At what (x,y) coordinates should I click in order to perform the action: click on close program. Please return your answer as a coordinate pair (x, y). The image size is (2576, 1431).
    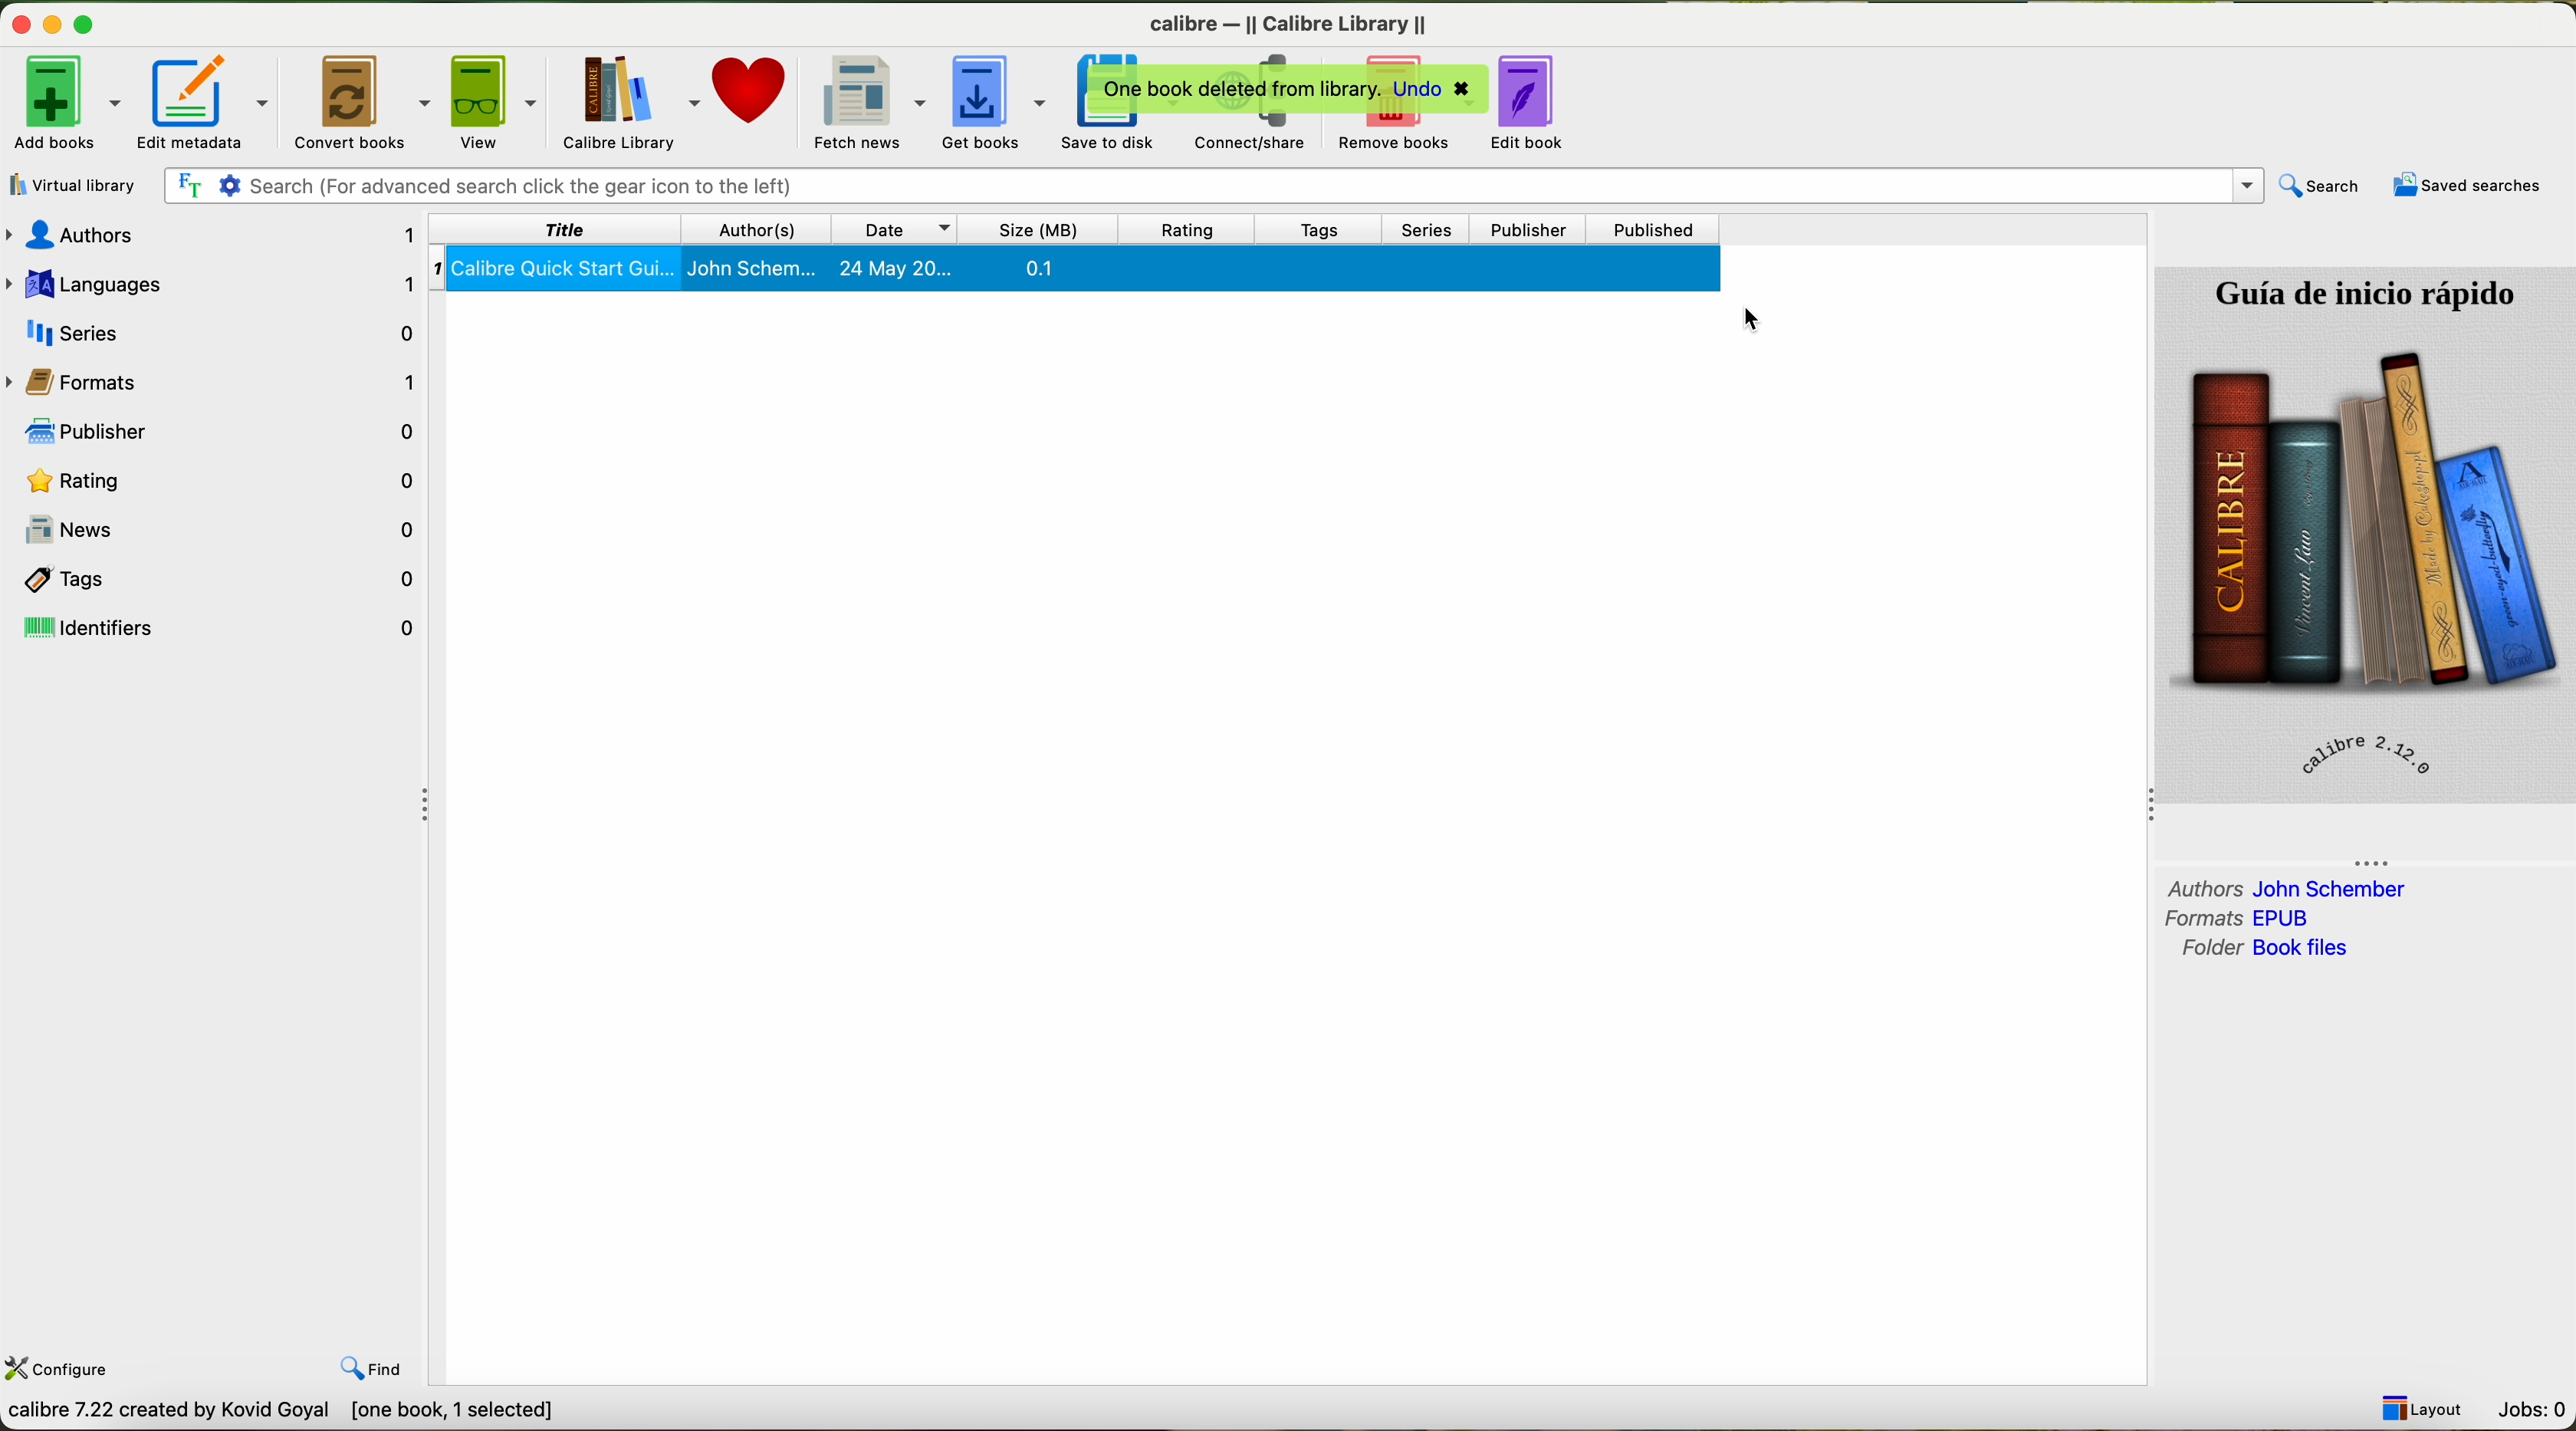
    Looking at the image, I should click on (18, 27).